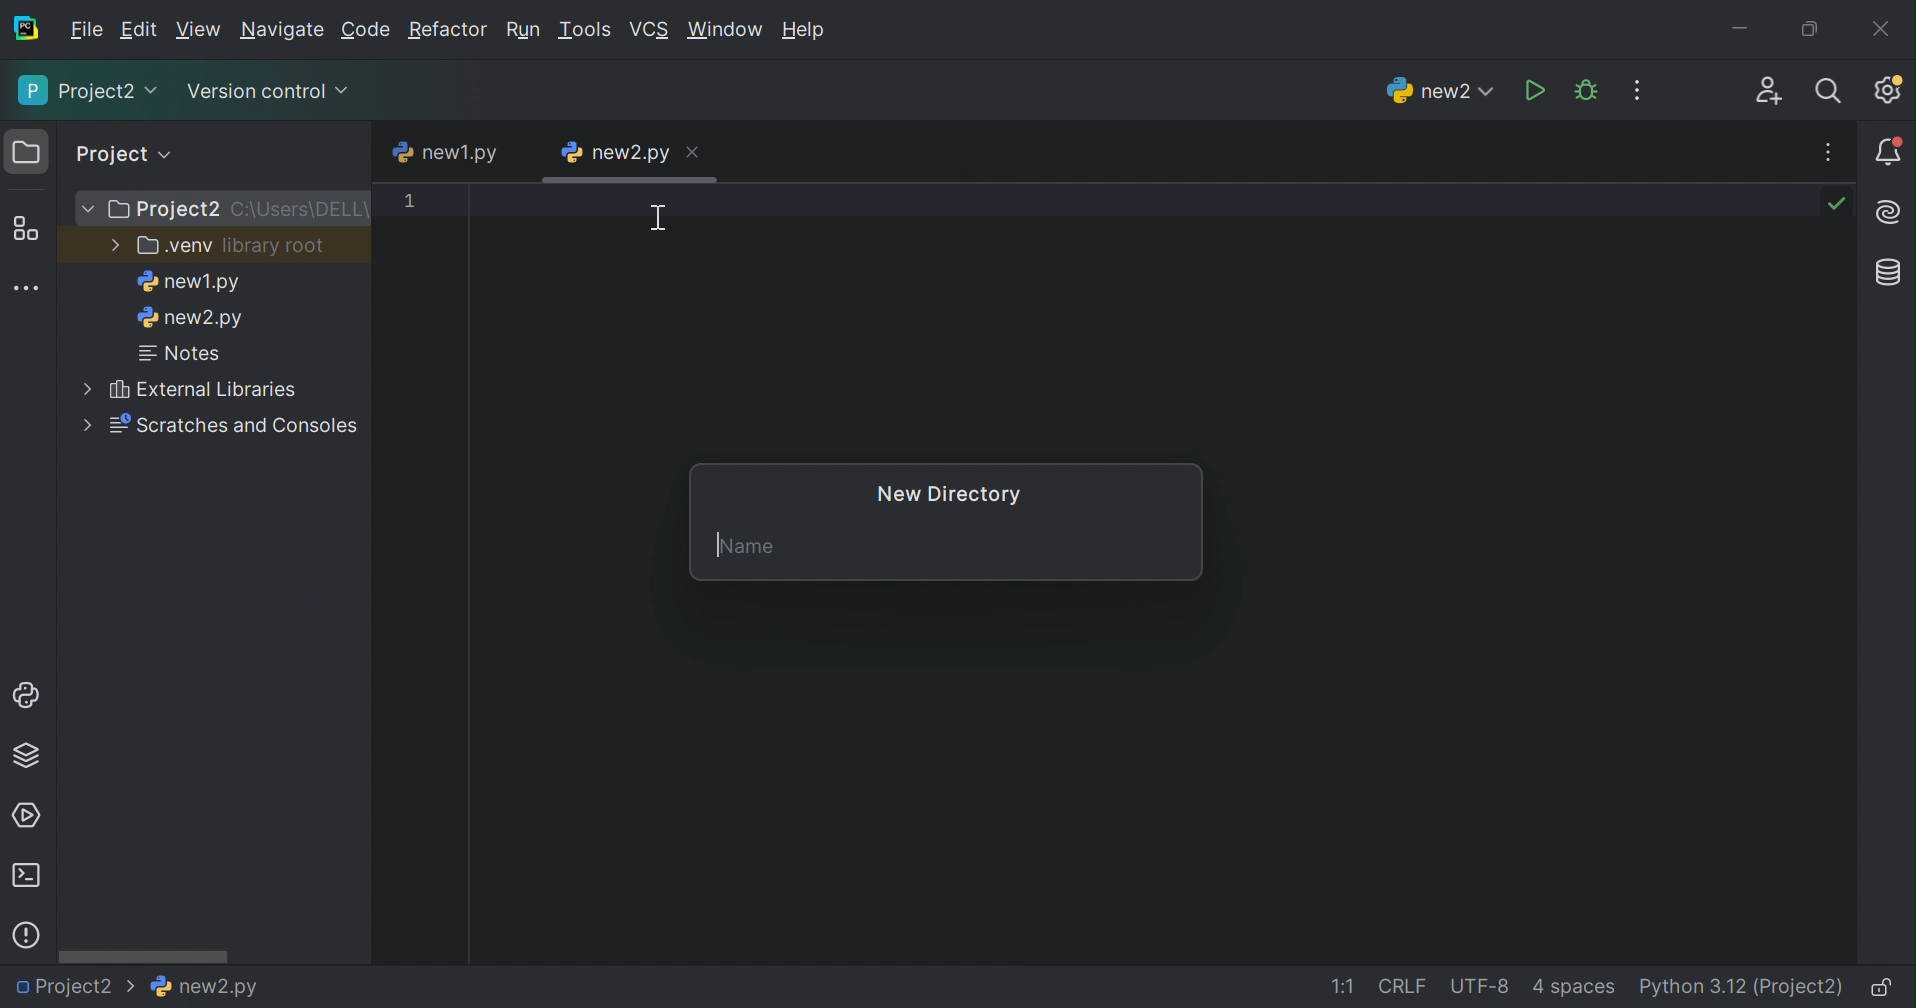 The width and height of the screenshot is (1916, 1008). I want to click on 4 spaces, so click(1577, 988).